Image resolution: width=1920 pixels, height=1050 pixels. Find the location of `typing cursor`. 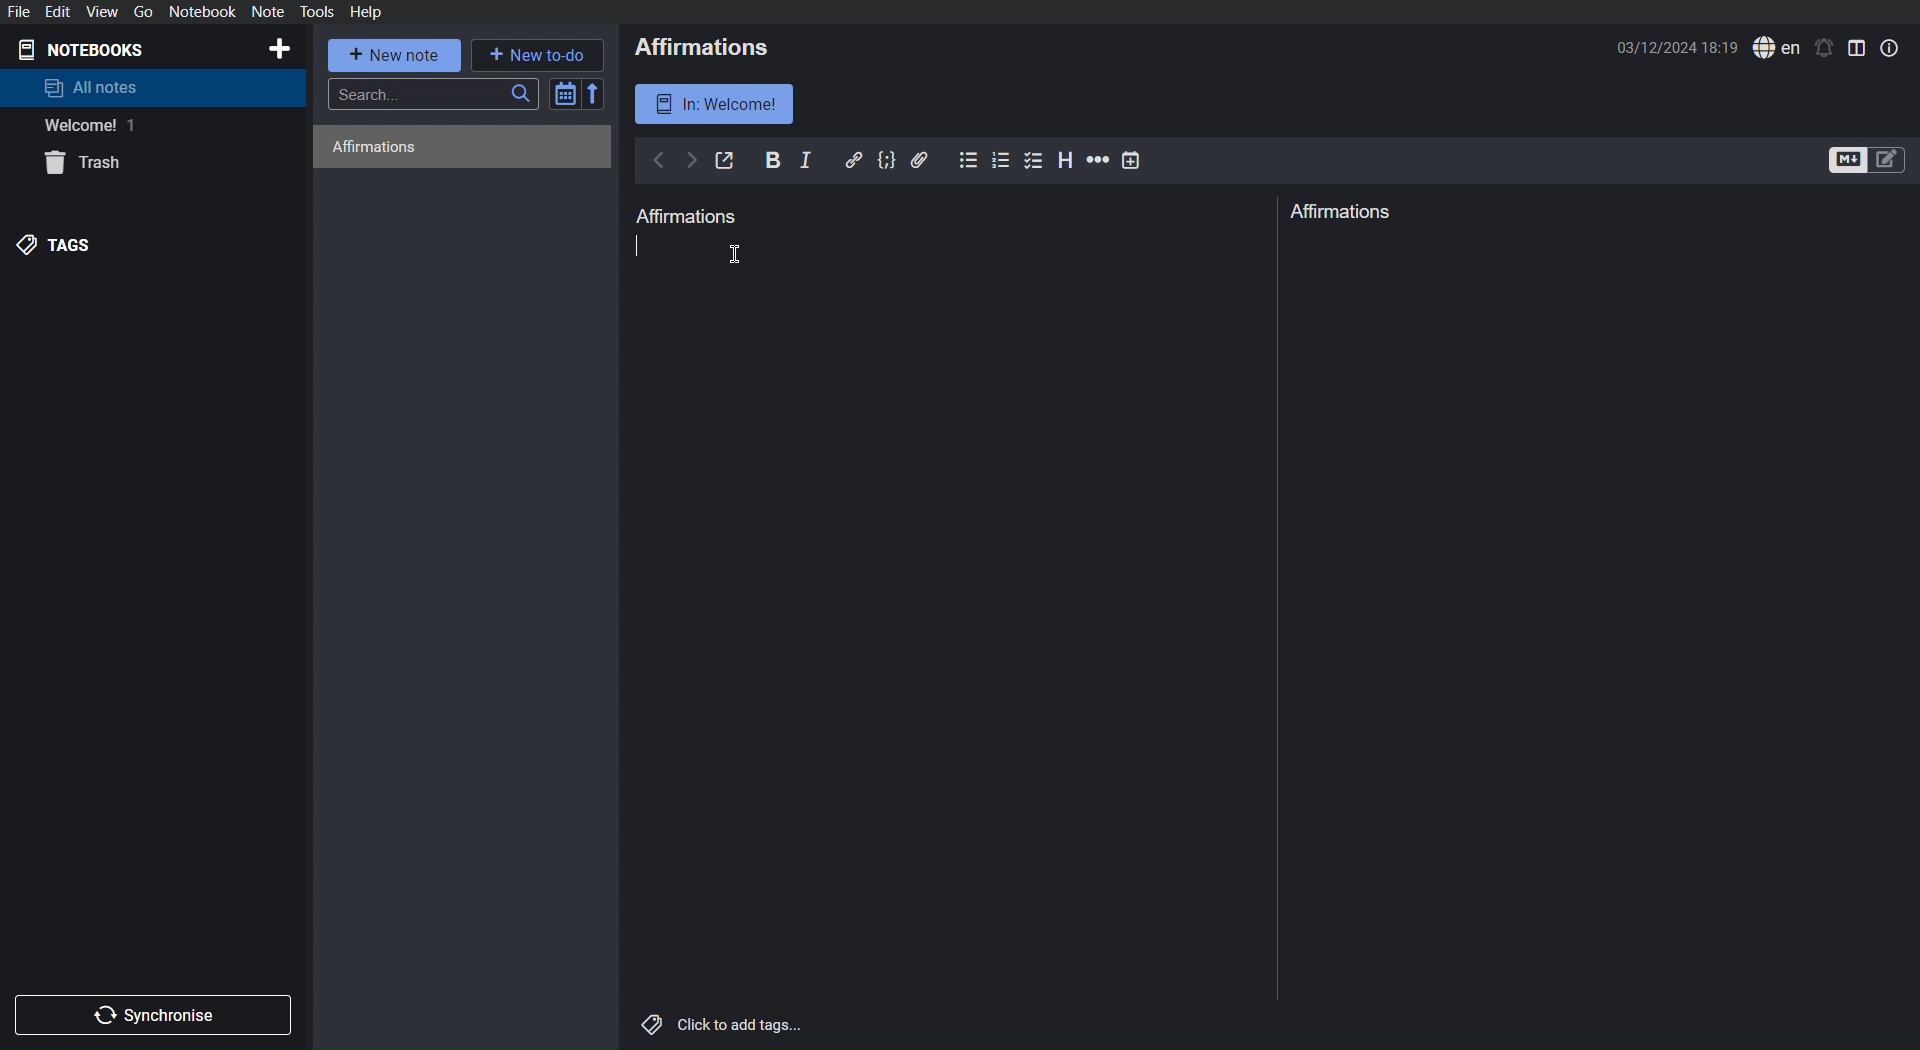

typing cursor is located at coordinates (643, 246).